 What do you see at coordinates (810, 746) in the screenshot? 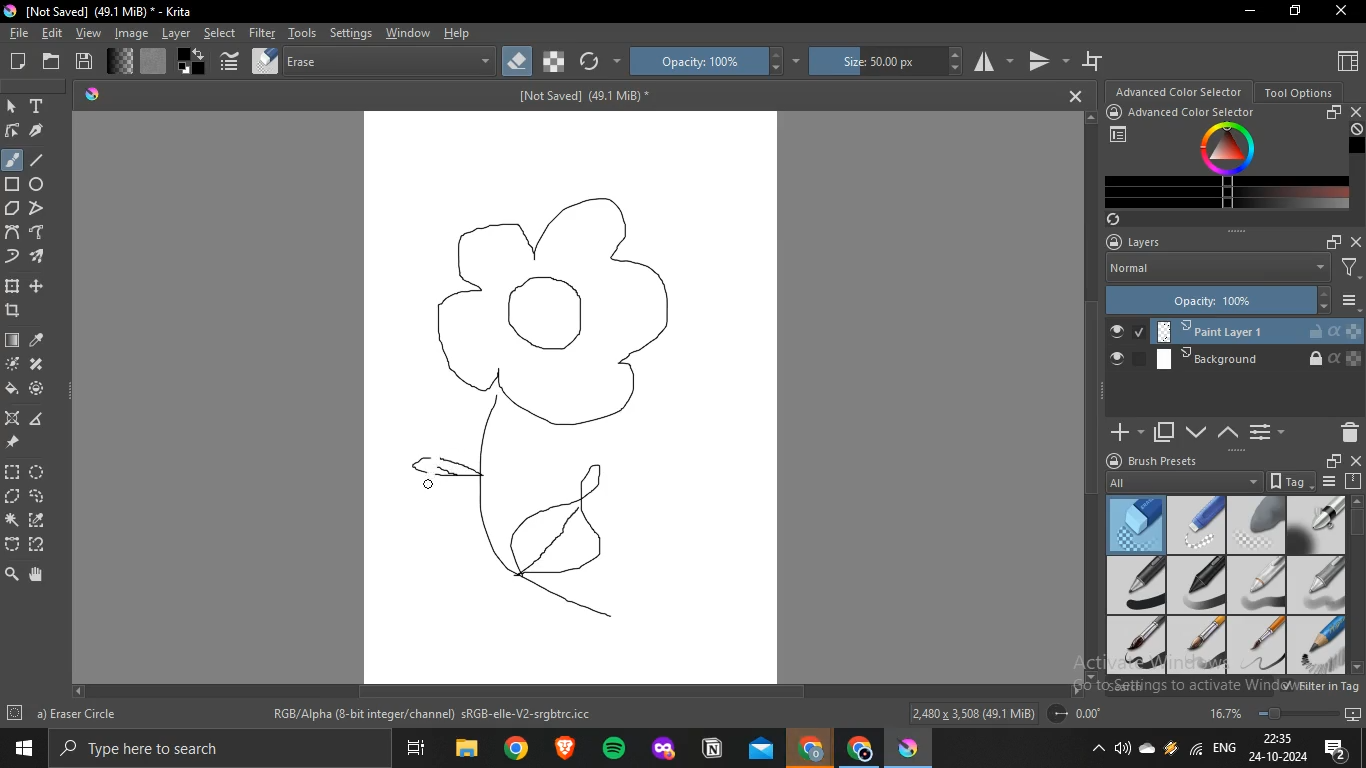
I see `Application` at bounding box center [810, 746].